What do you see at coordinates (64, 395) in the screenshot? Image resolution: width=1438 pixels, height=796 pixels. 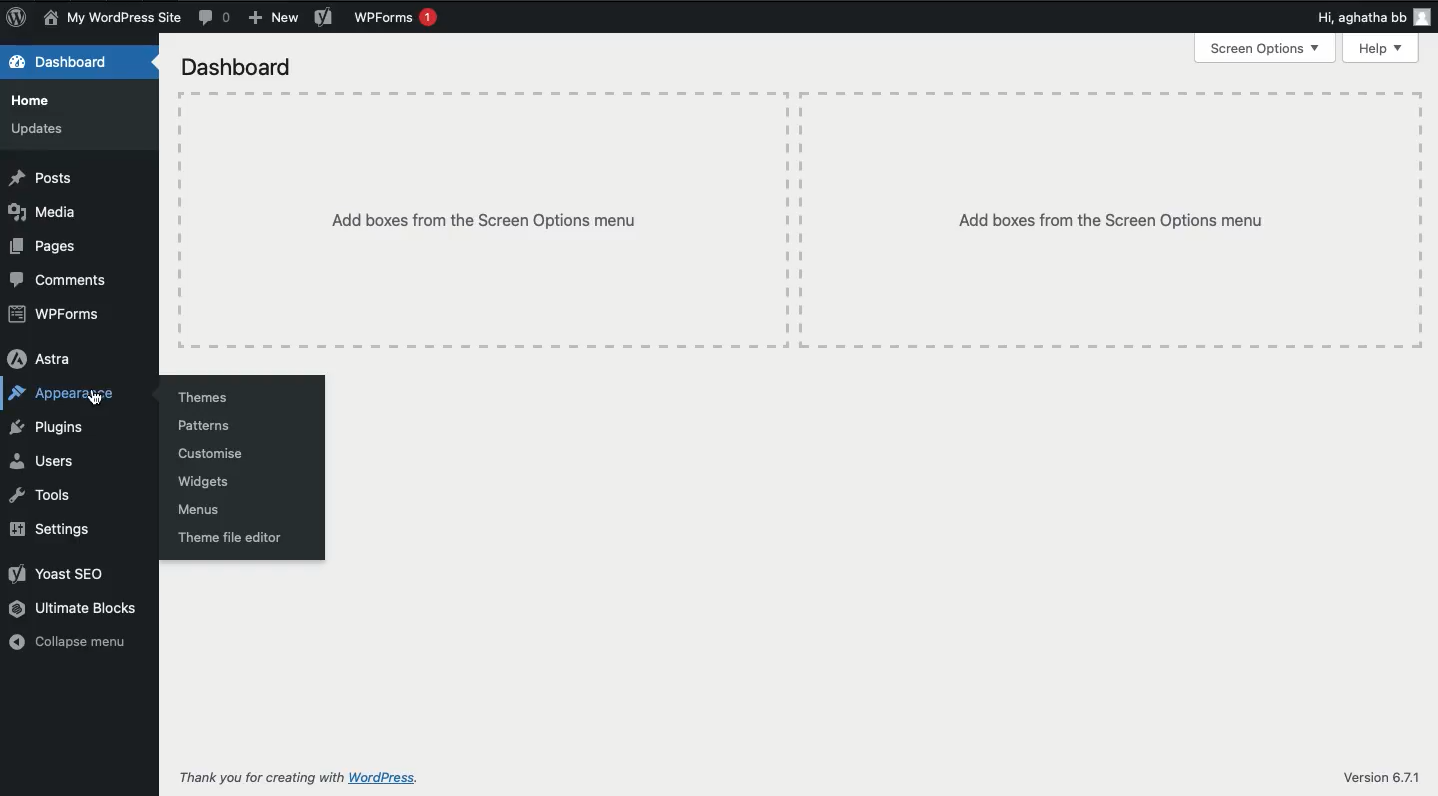 I see `Appearance` at bounding box center [64, 395].